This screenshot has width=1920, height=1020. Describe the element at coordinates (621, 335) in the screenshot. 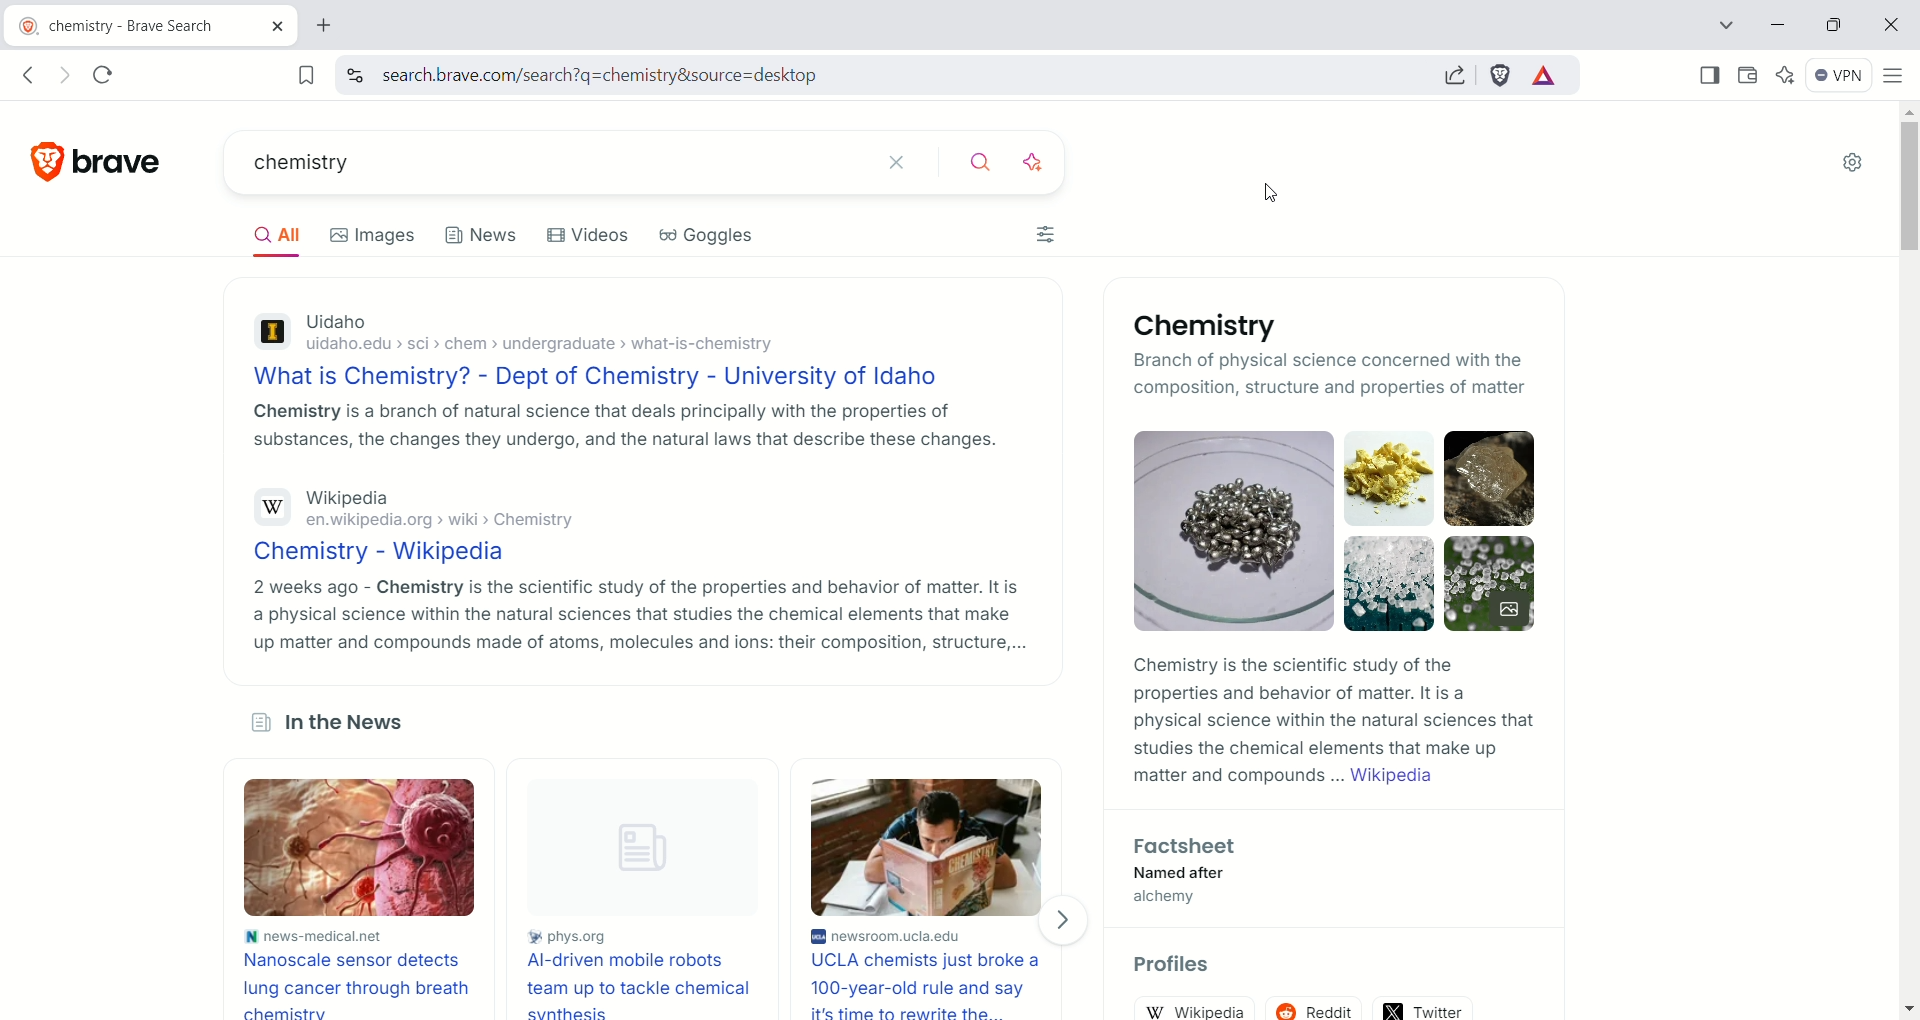

I see `Uidaho: uidaho.edu > sci > chem > undergraduate > what-is-chemistry` at that location.